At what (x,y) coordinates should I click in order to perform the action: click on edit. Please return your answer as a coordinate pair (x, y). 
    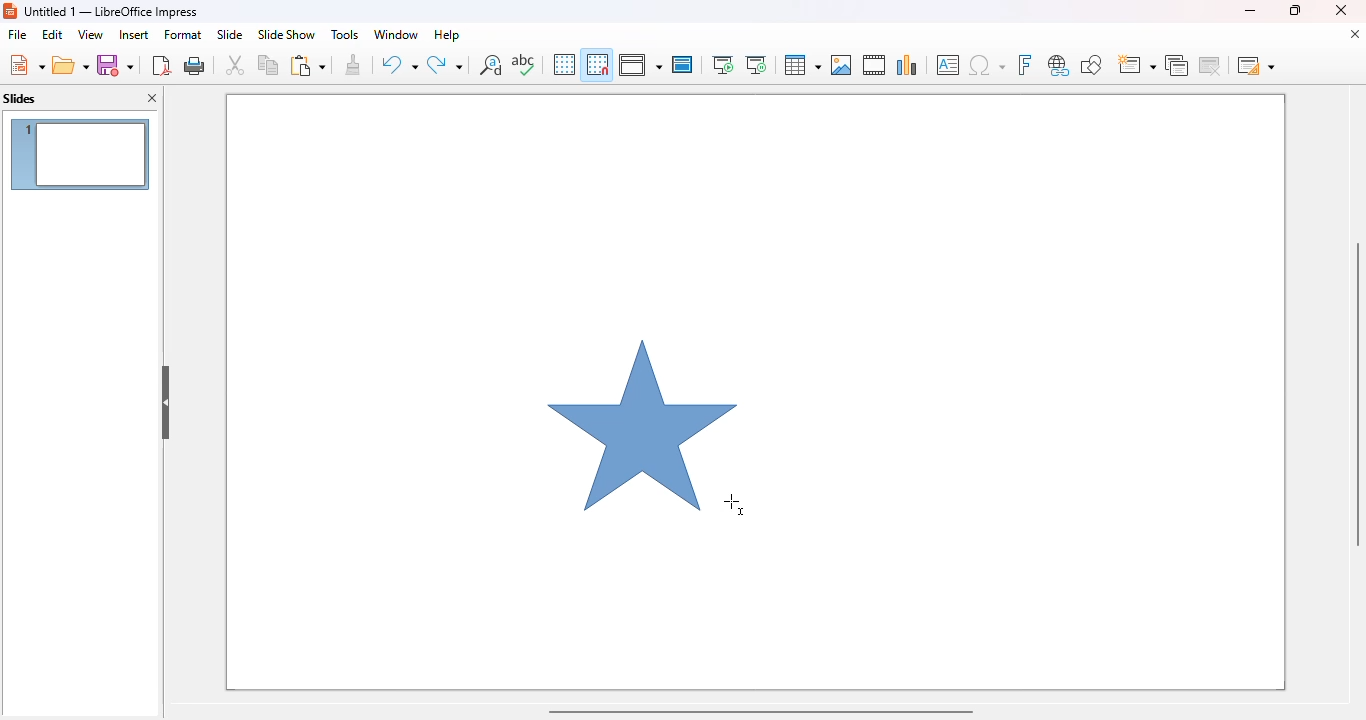
    Looking at the image, I should click on (52, 34).